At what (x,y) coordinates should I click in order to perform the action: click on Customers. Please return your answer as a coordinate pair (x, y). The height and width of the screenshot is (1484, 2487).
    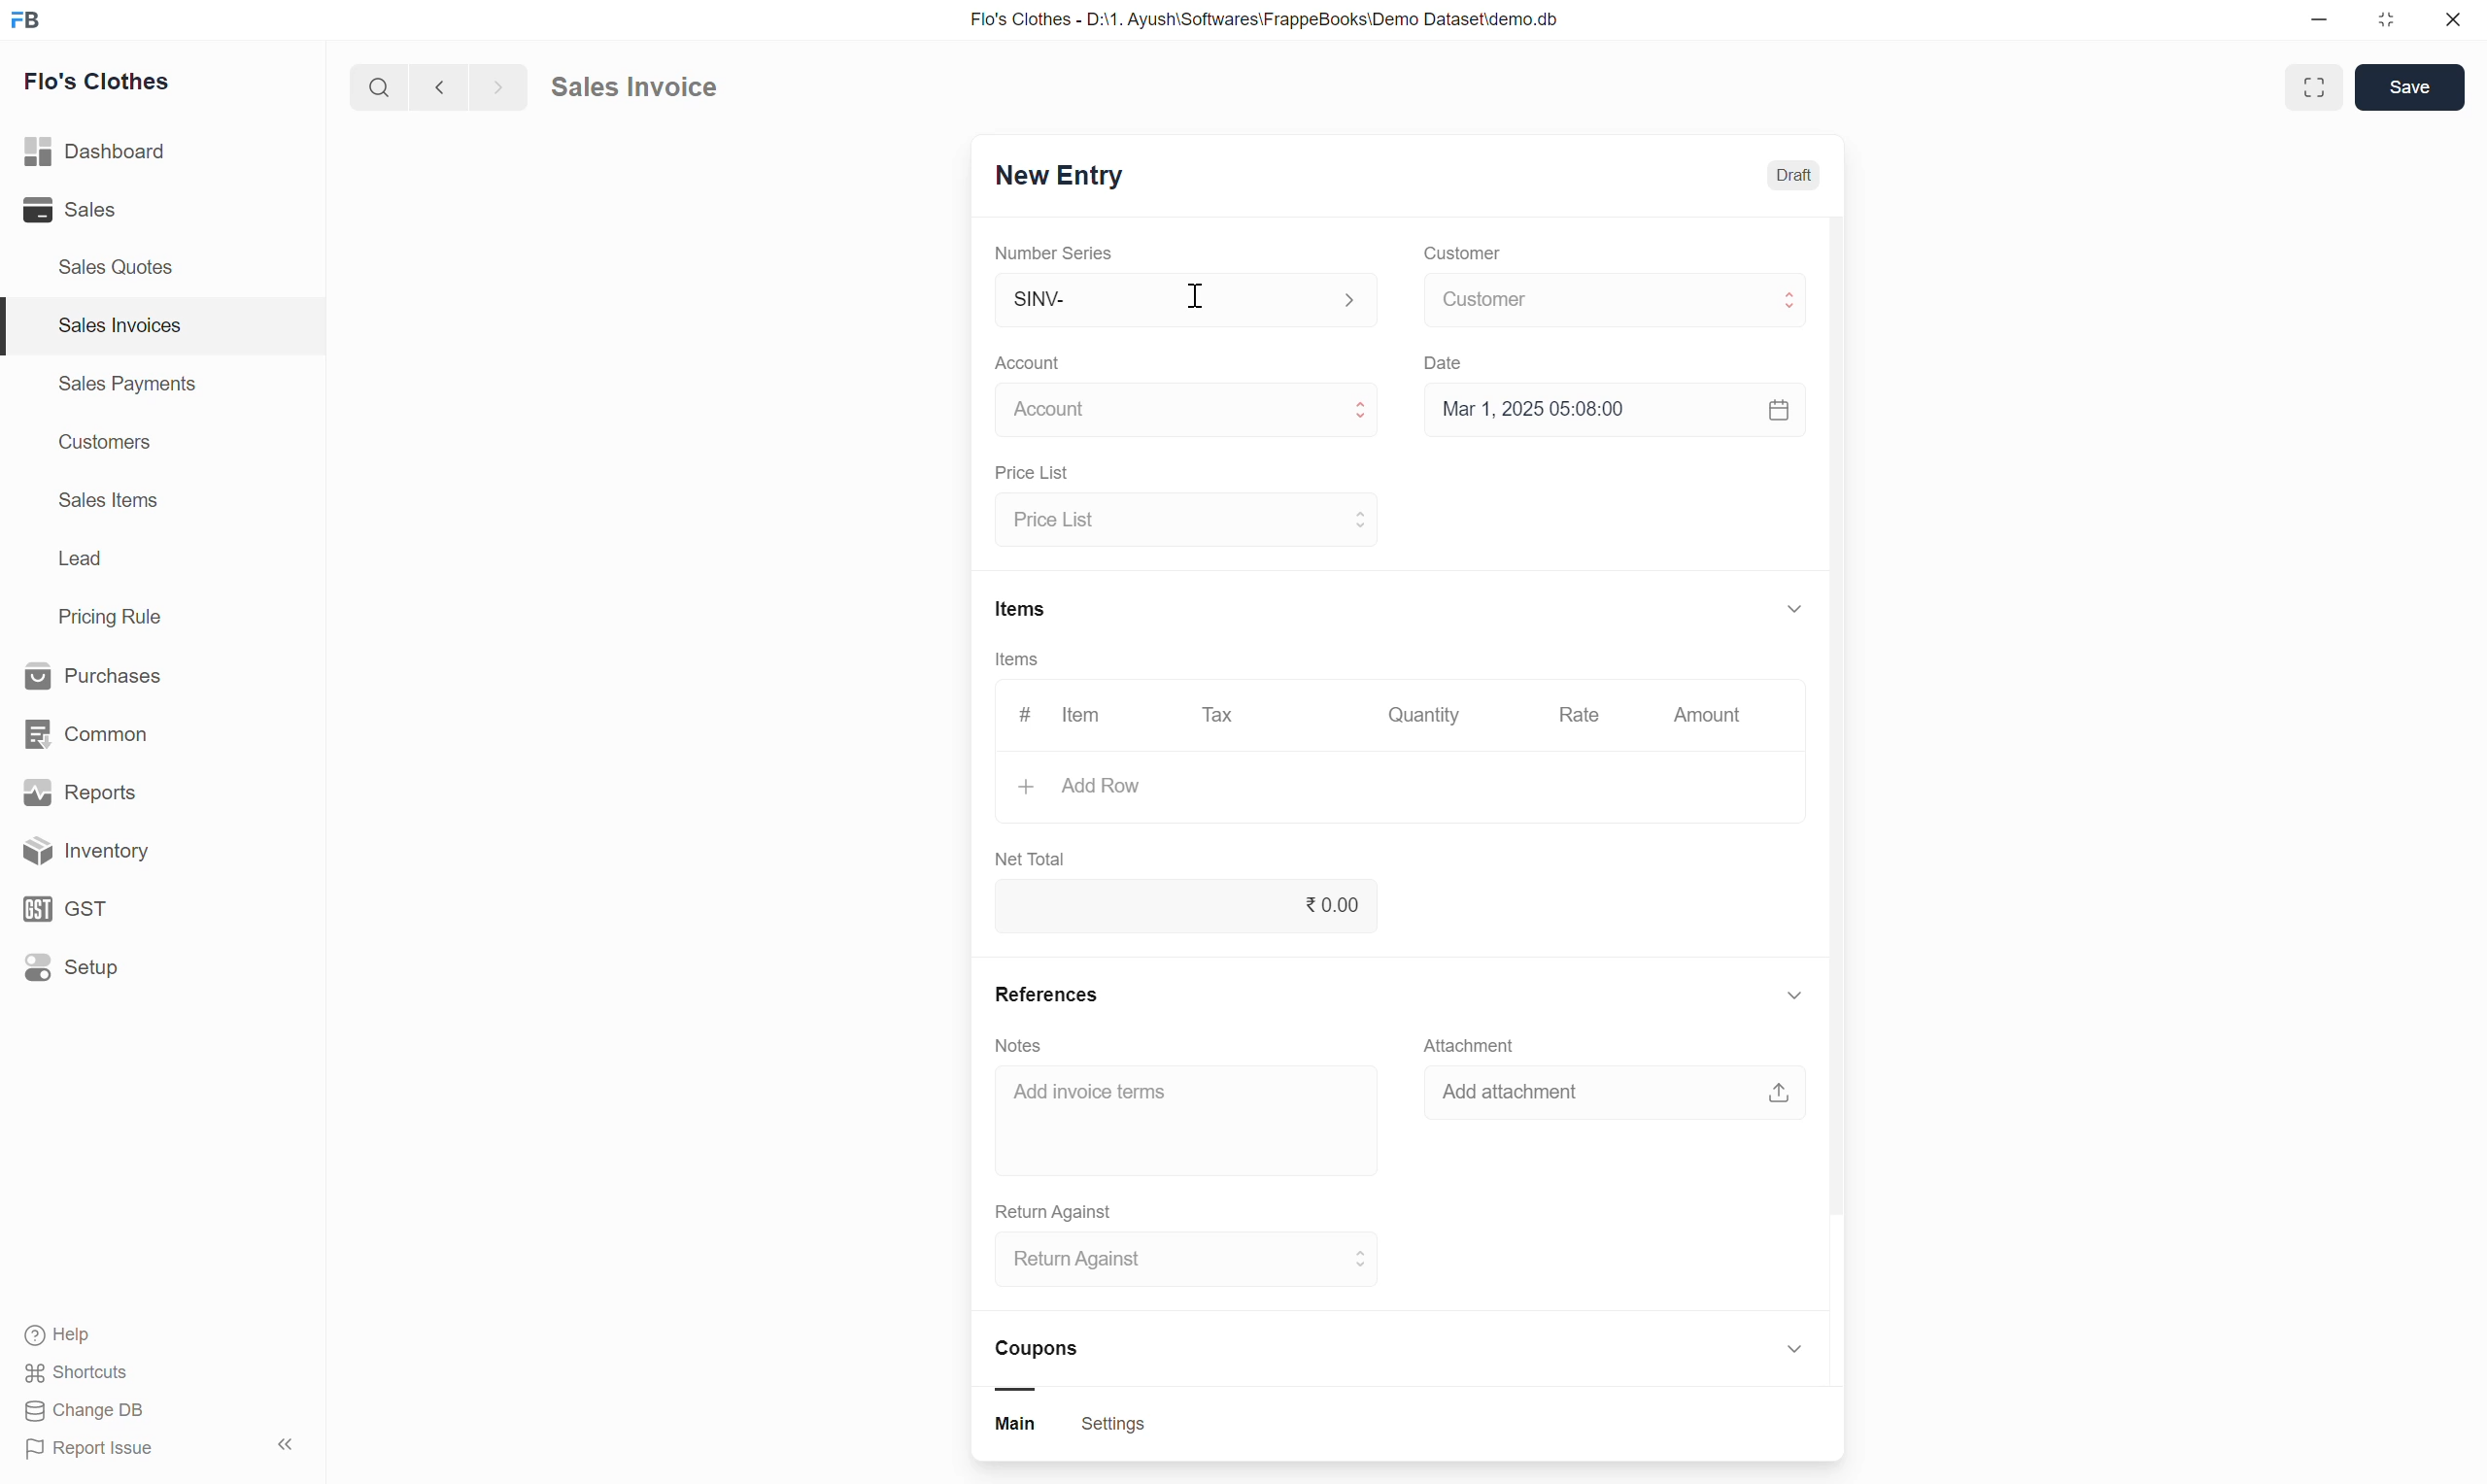
    Looking at the image, I should click on (102, 445).